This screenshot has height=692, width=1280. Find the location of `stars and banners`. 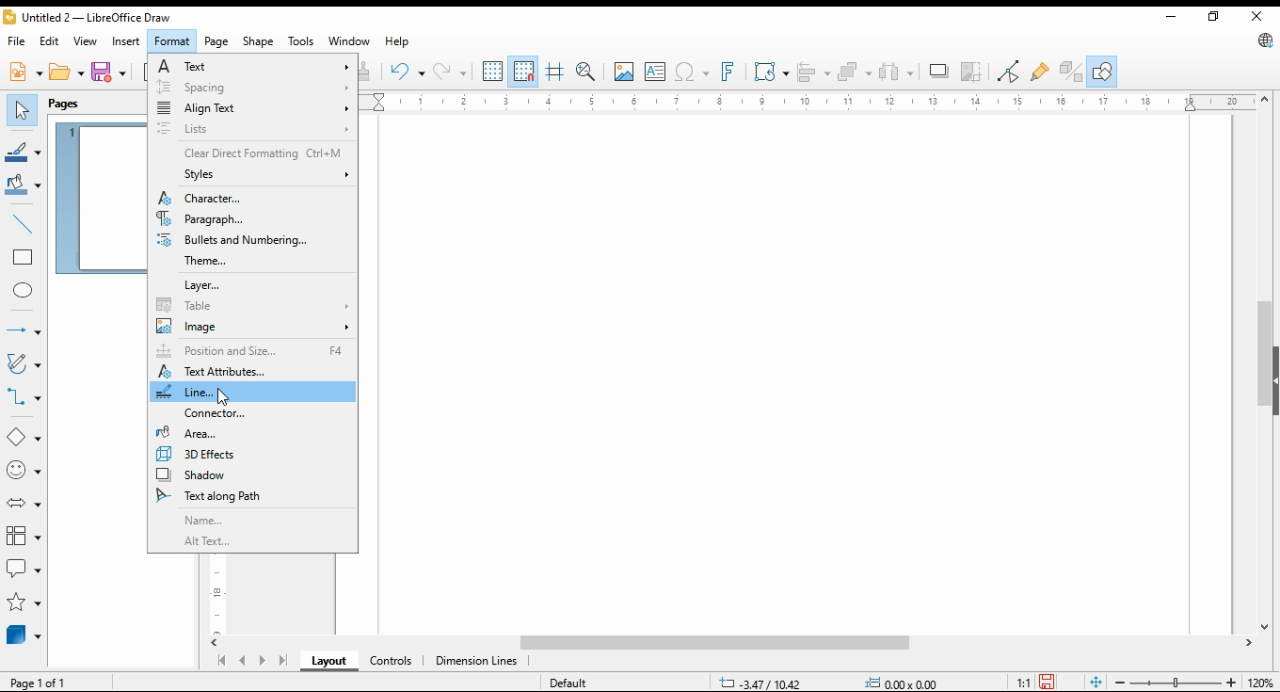

stars and banners is located at coordinates (24, 602).